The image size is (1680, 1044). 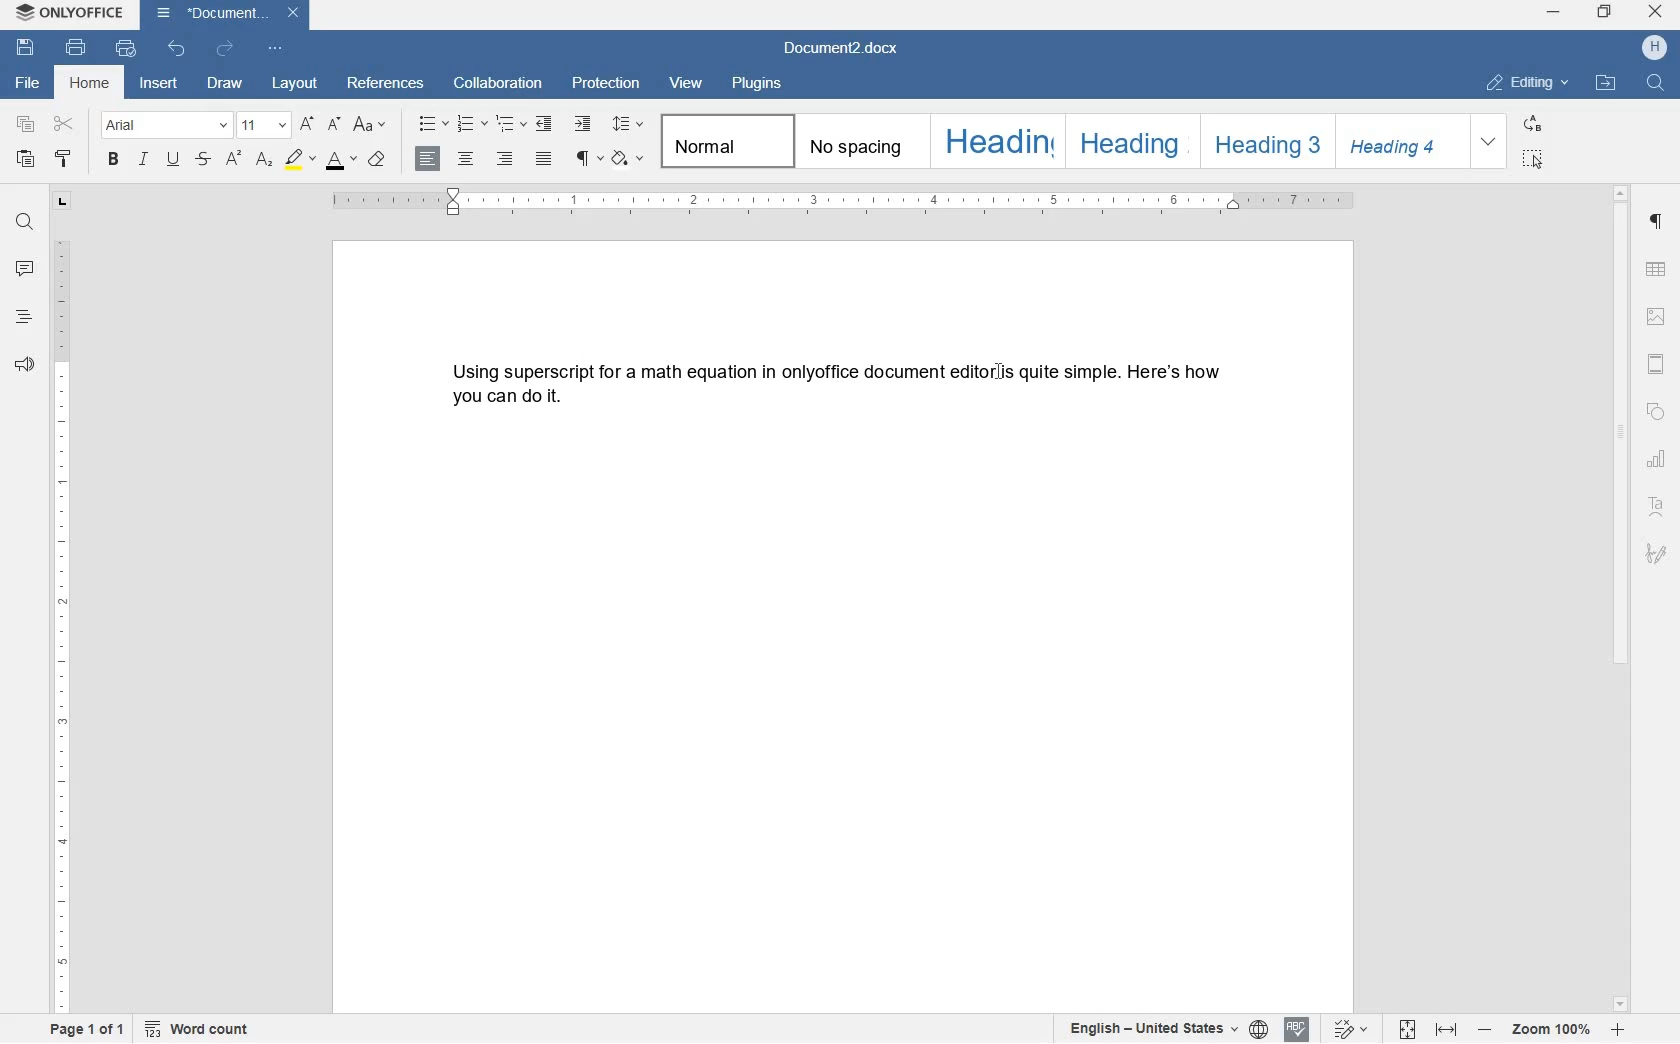 I want to click on set text or document language, so click(x=1168, y=1029).